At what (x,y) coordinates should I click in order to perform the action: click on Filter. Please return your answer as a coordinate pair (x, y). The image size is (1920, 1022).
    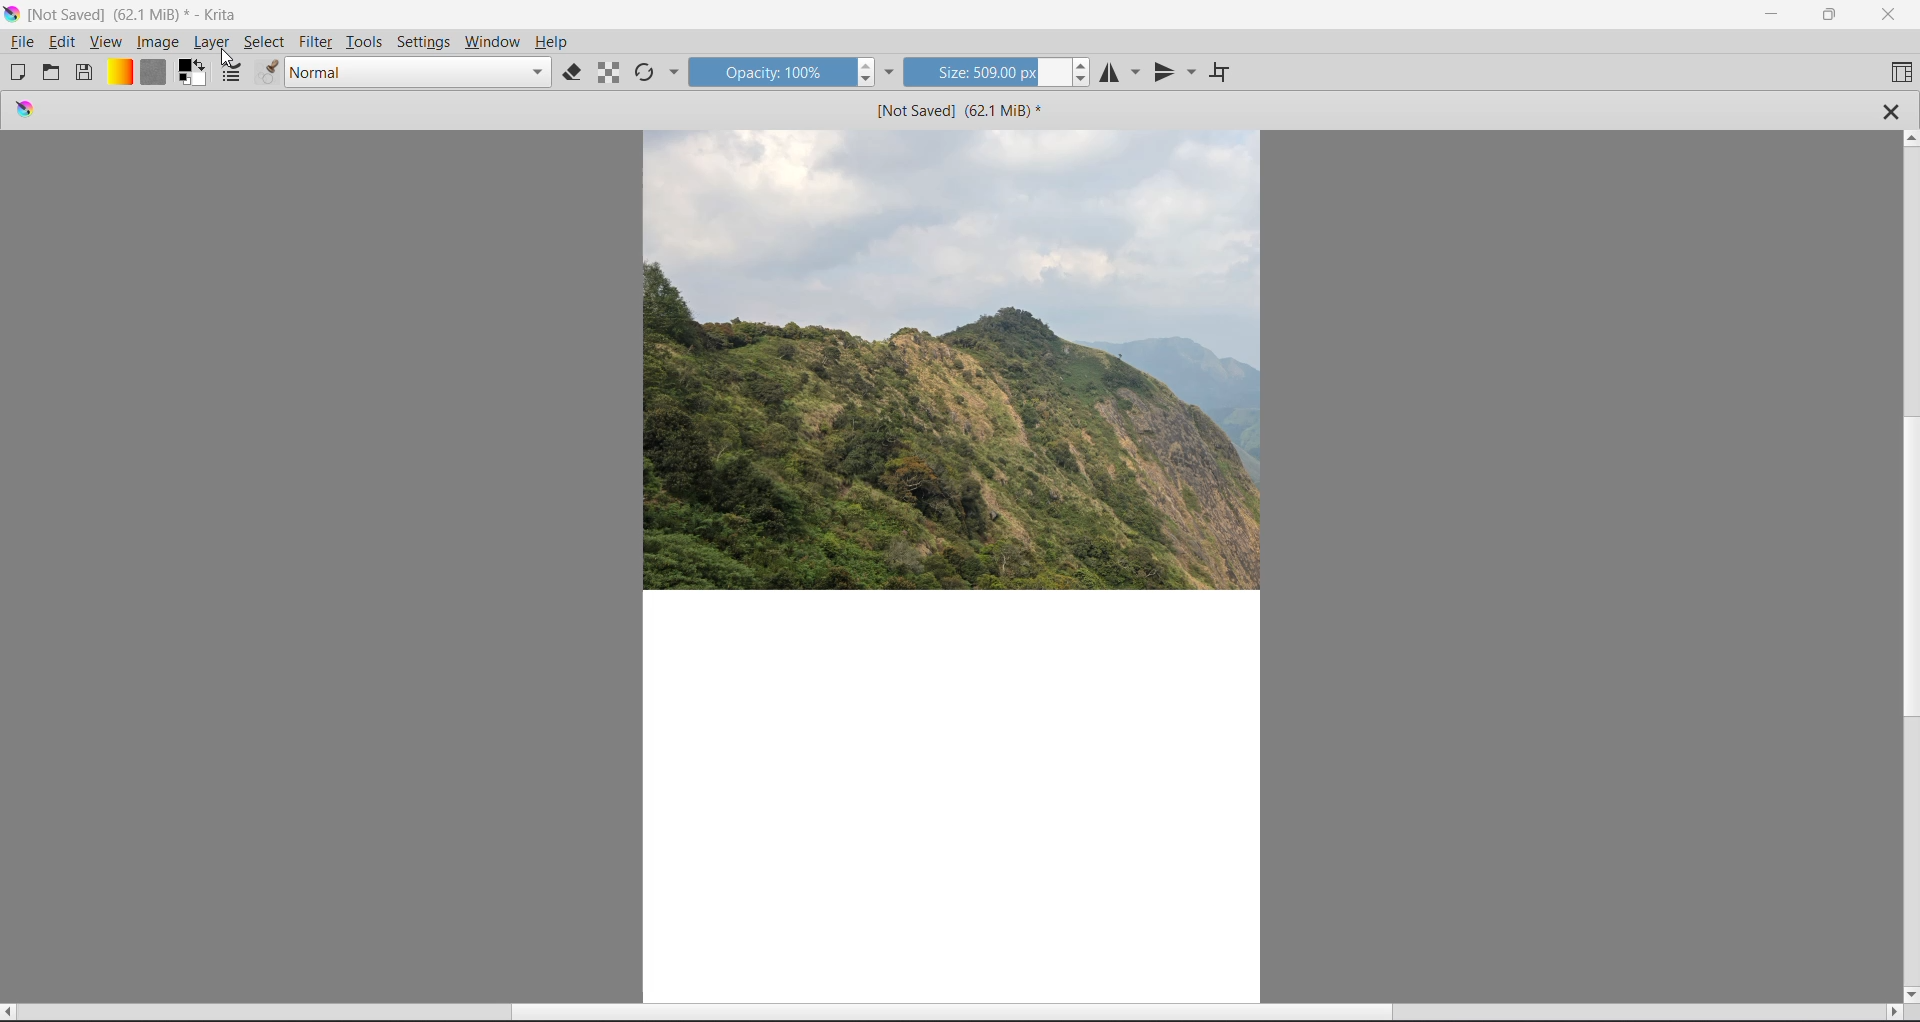
    Looking at the image, I should click on (317, 42).